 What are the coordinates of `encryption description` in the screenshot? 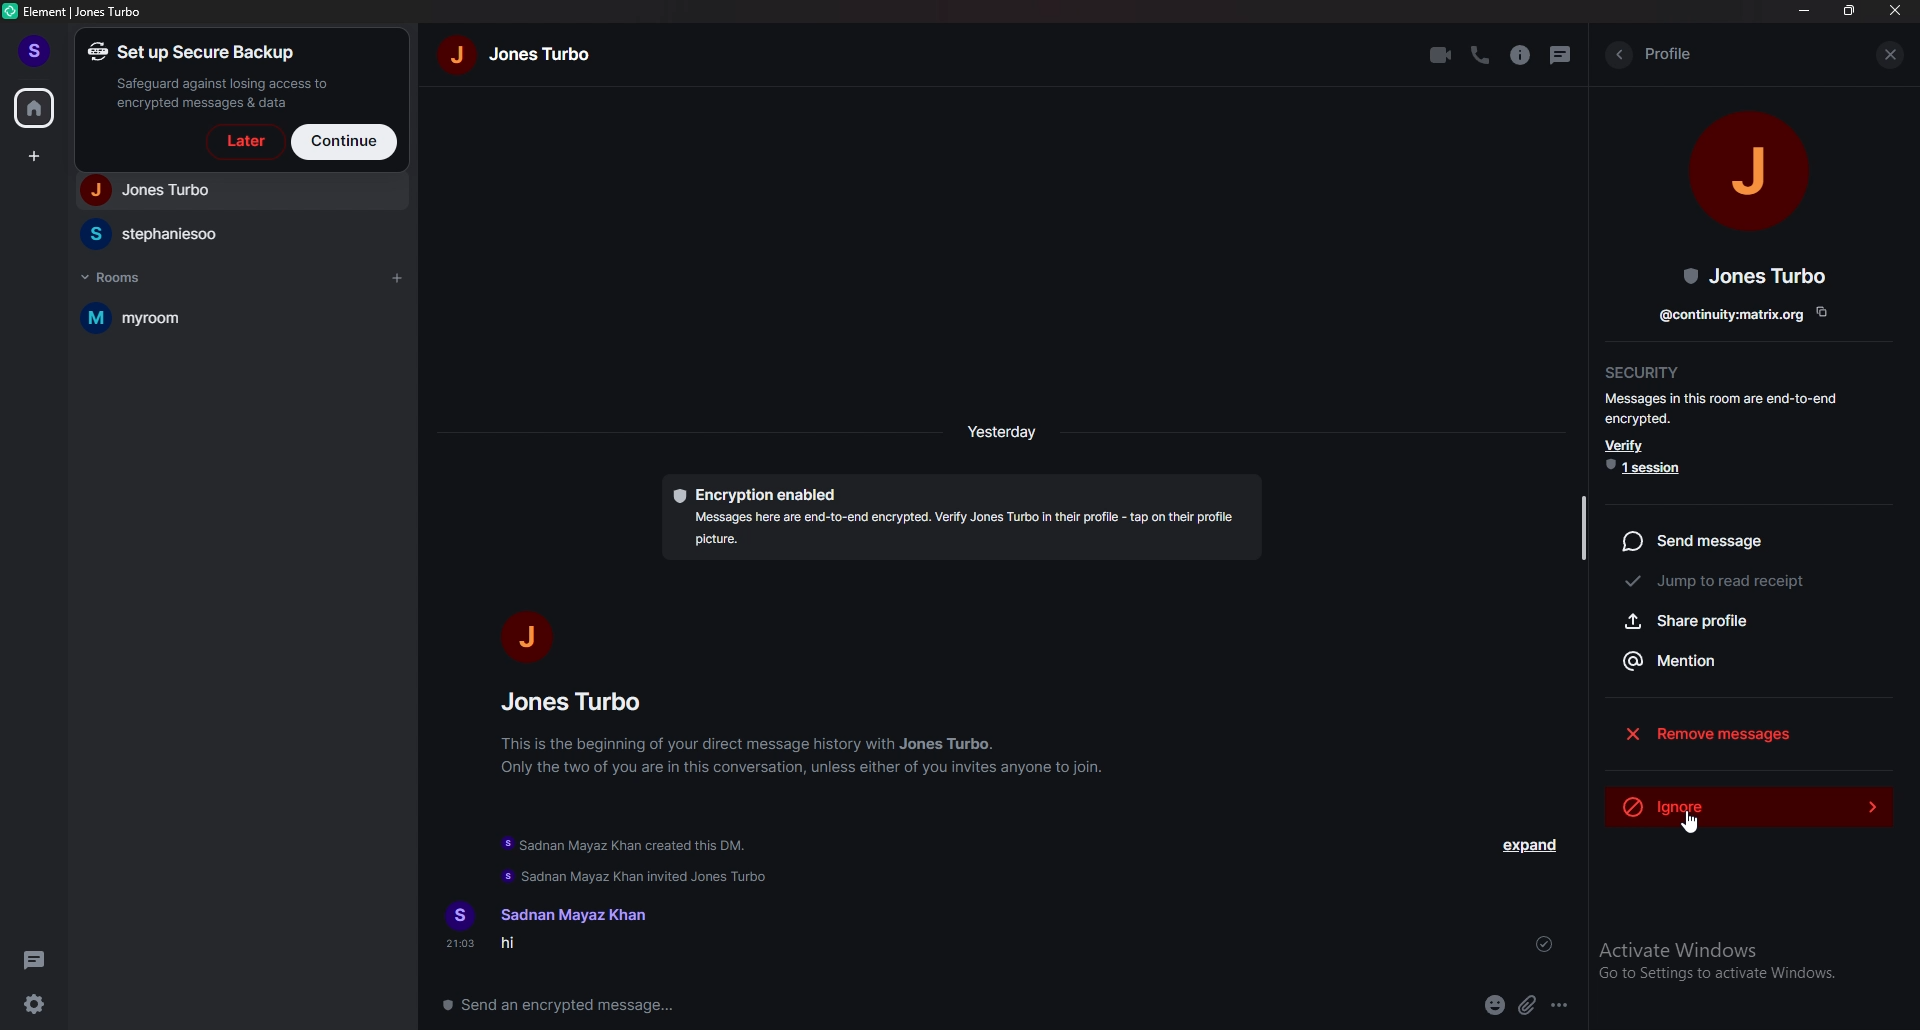 It's located at (961, 519).